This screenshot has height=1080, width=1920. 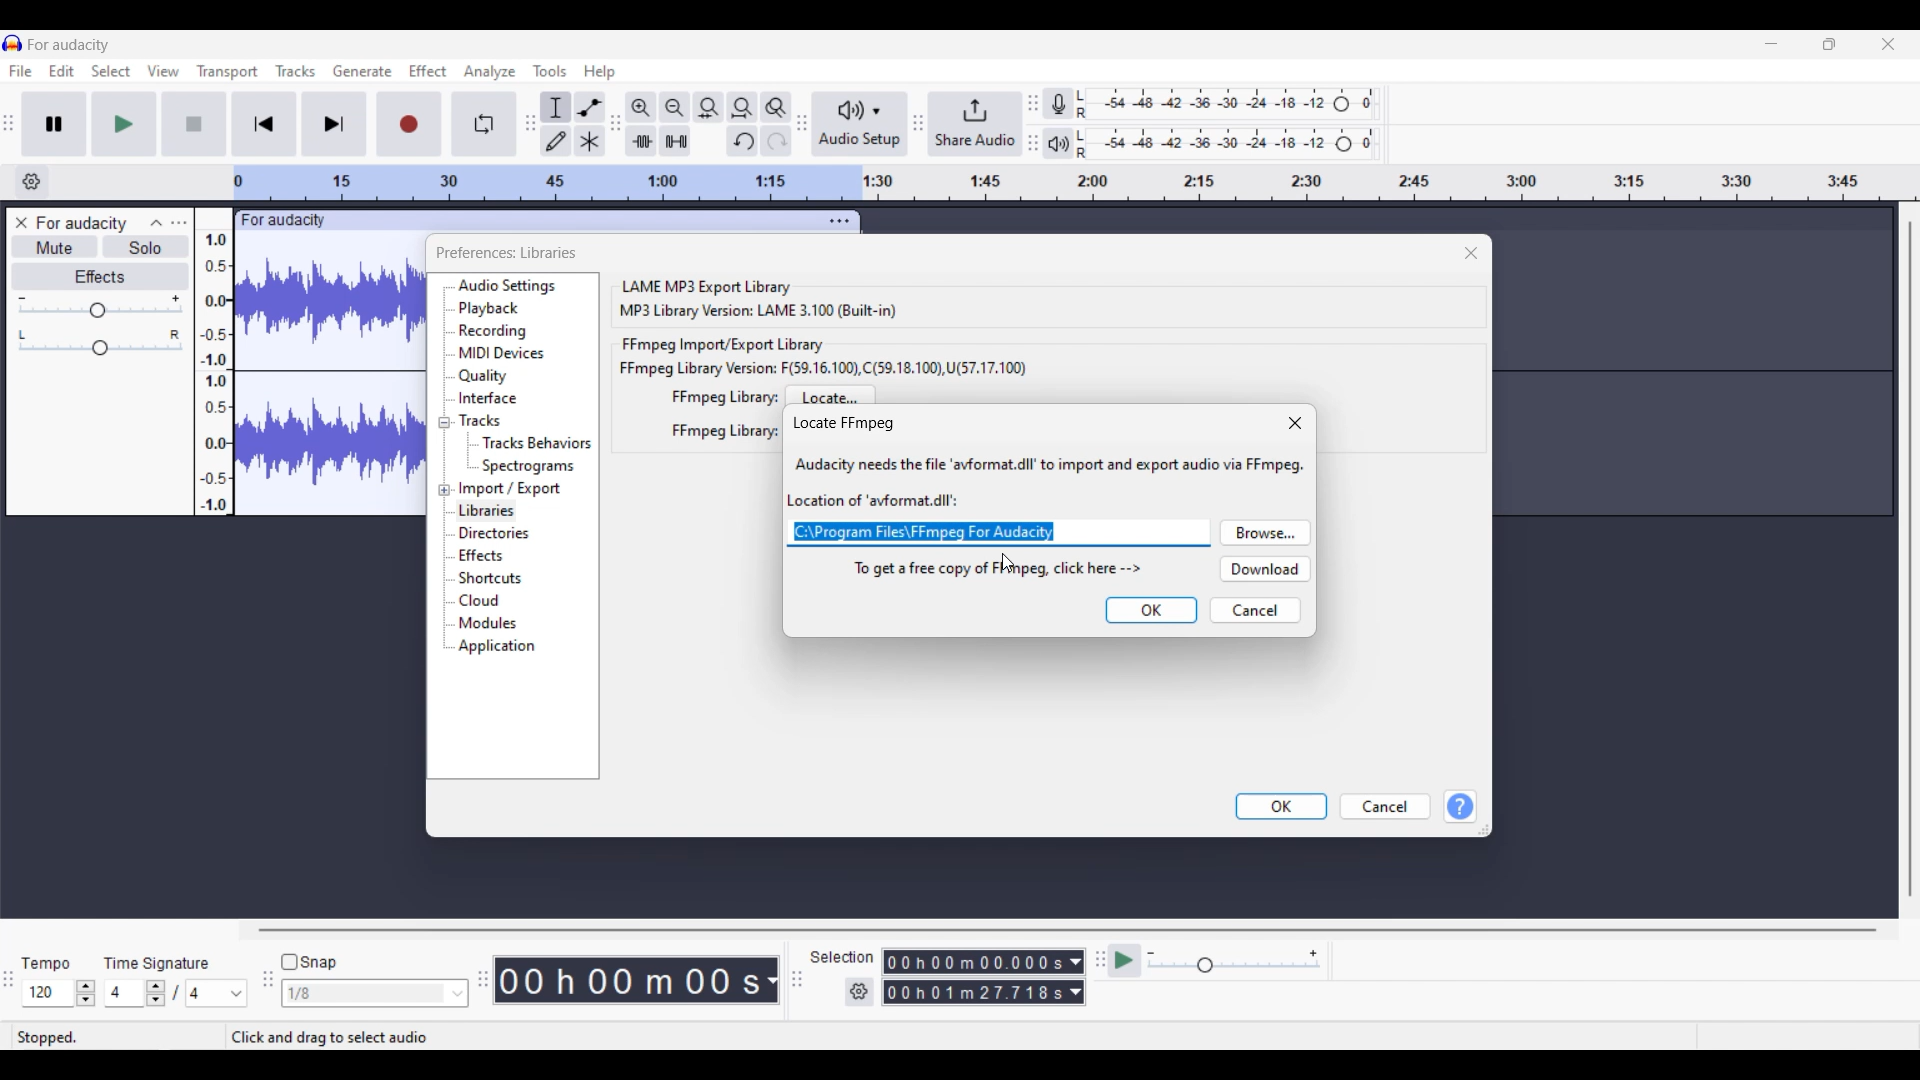 I want to click on MIDI devices, so click(x=501, y=353).